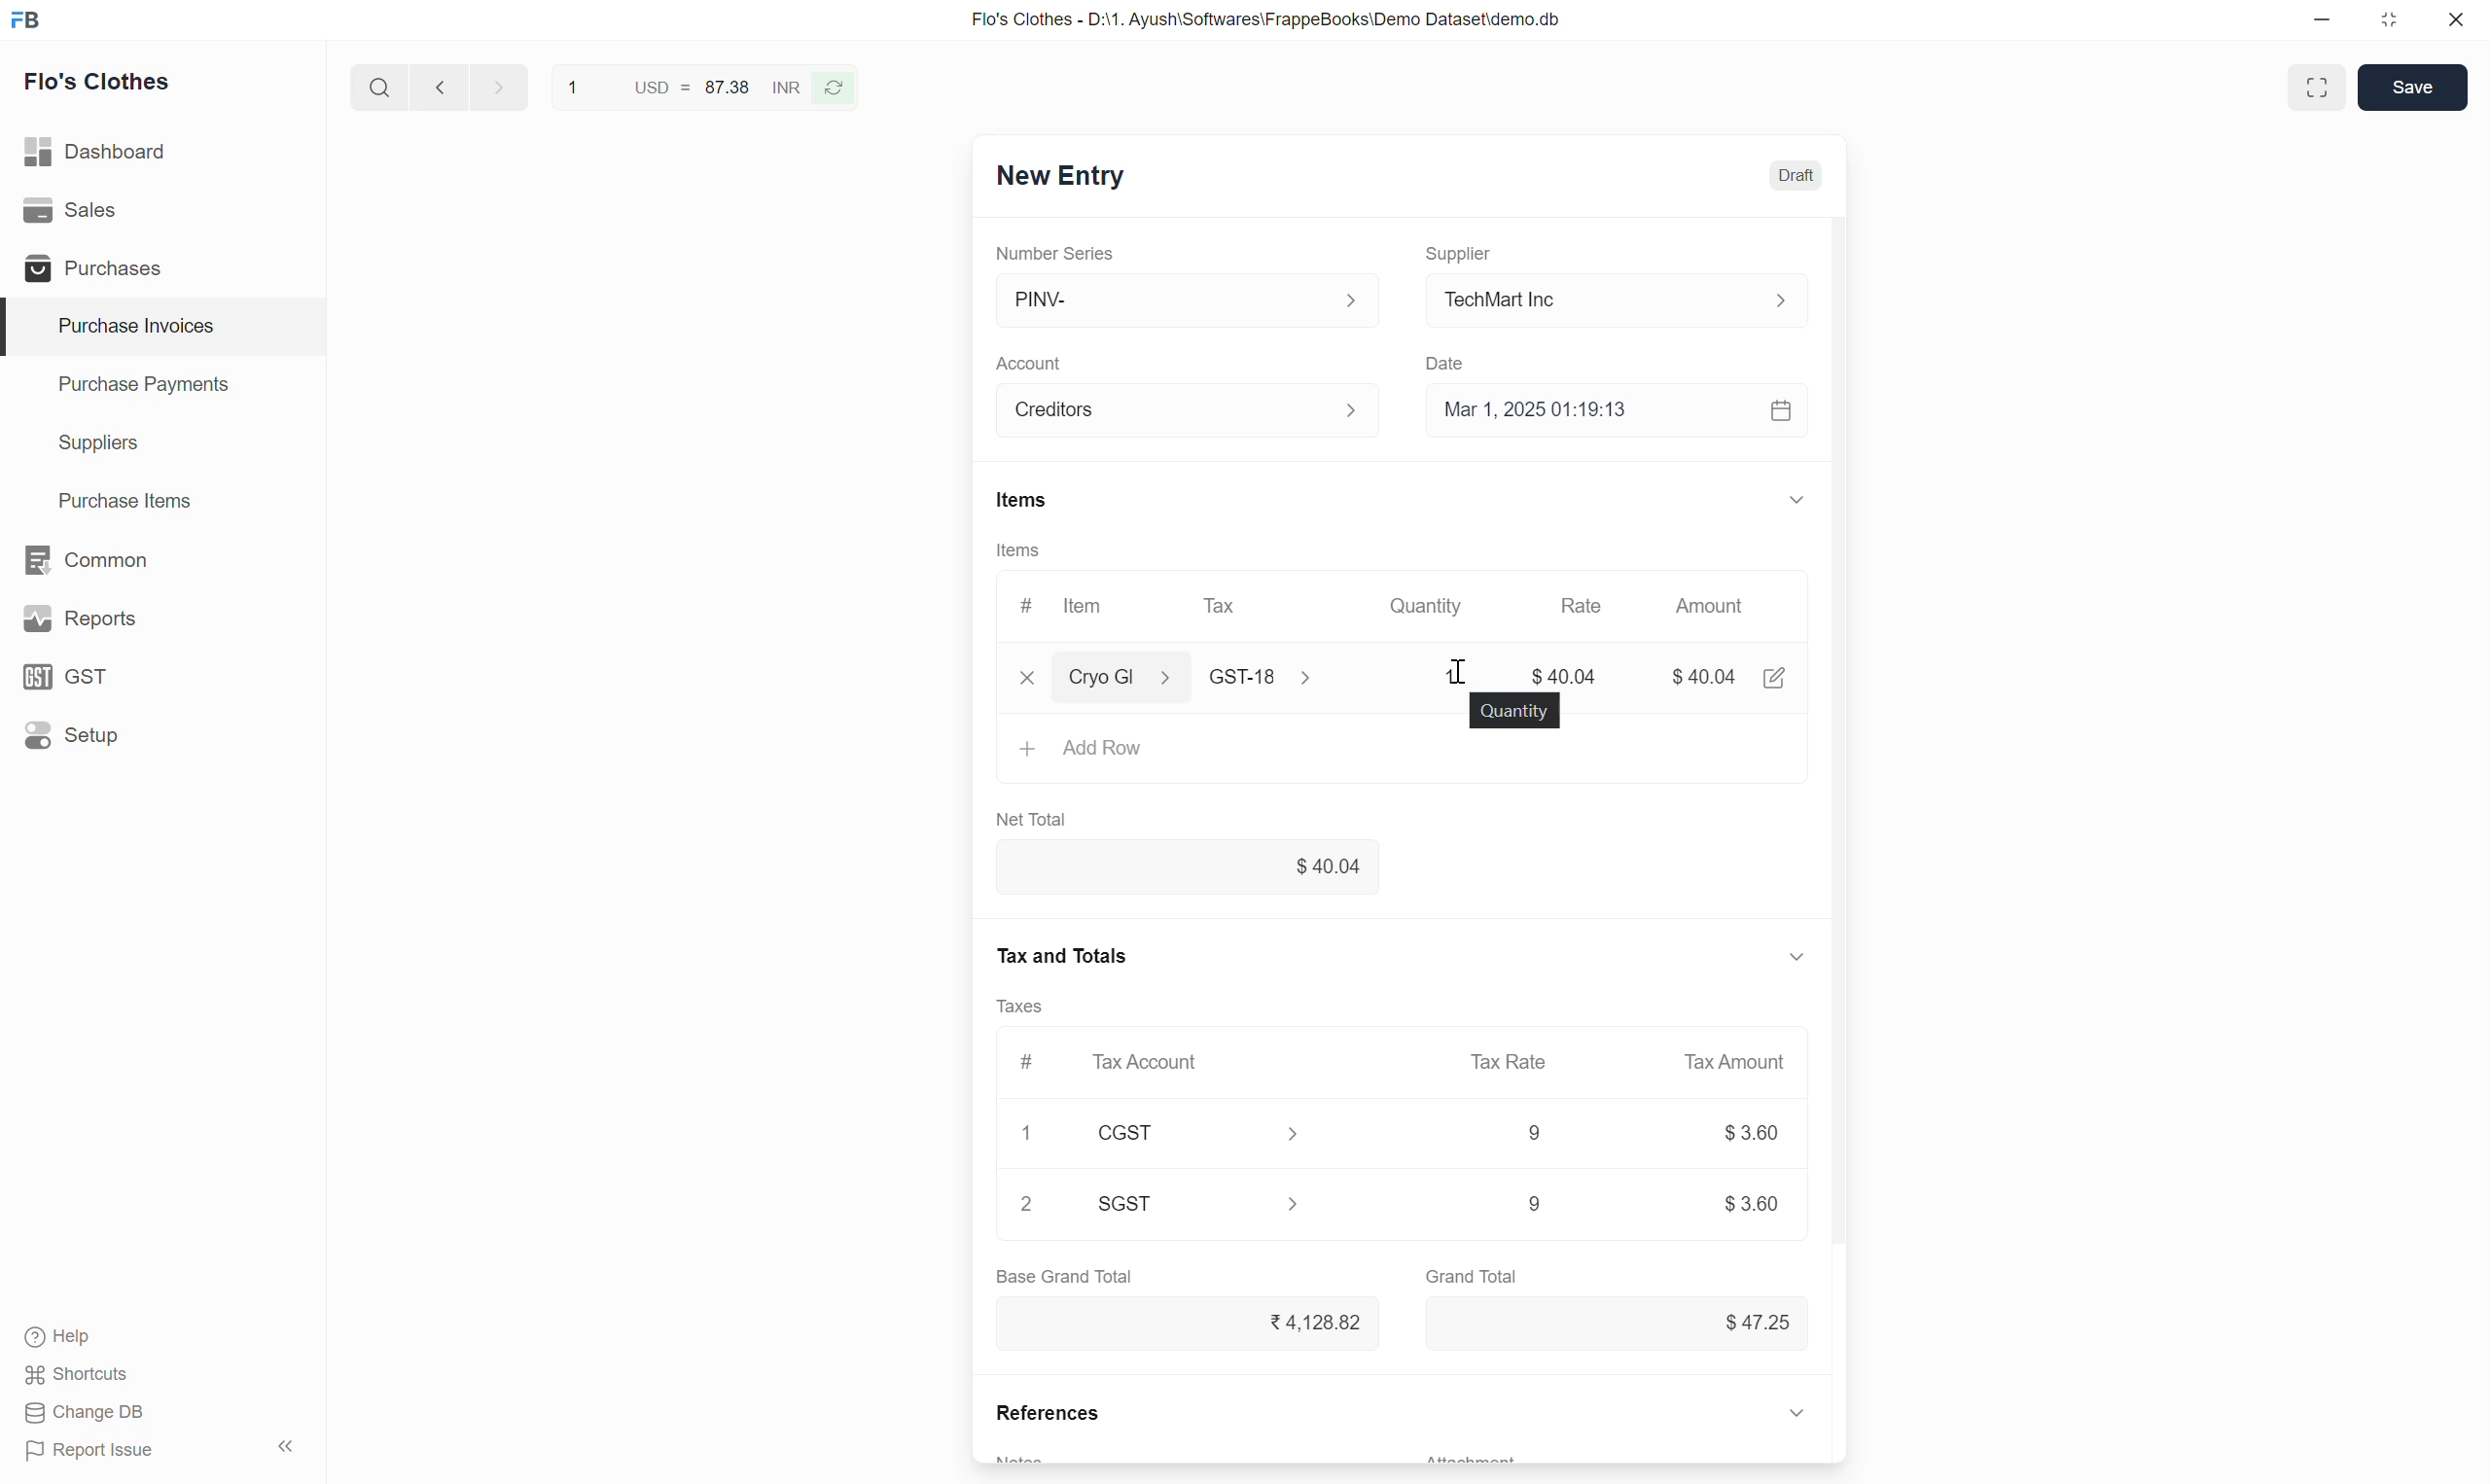 This screenshot has width=2490, height=1484. What do you see at coordinates (1474, 1273) in the screenshot?
I see `Grand Total` at bounding box center [1474, 1273].